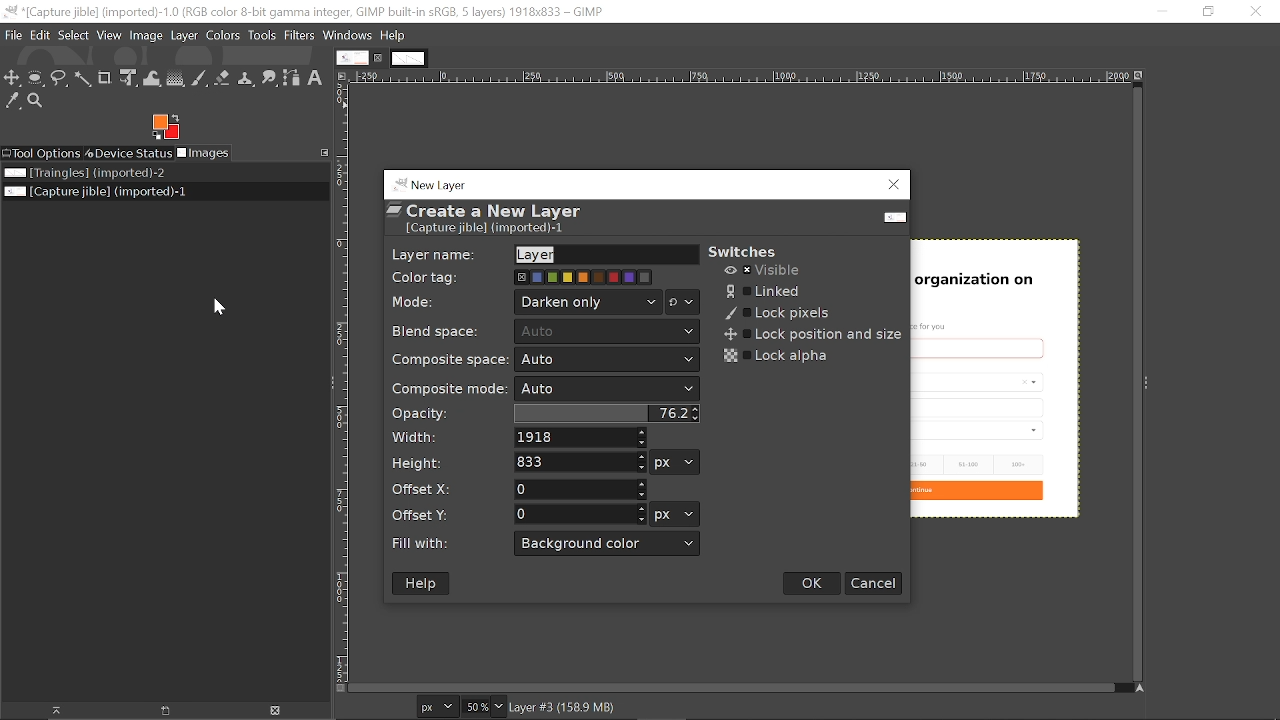  I want to click on Paintbrush tool, so click(199, 79).